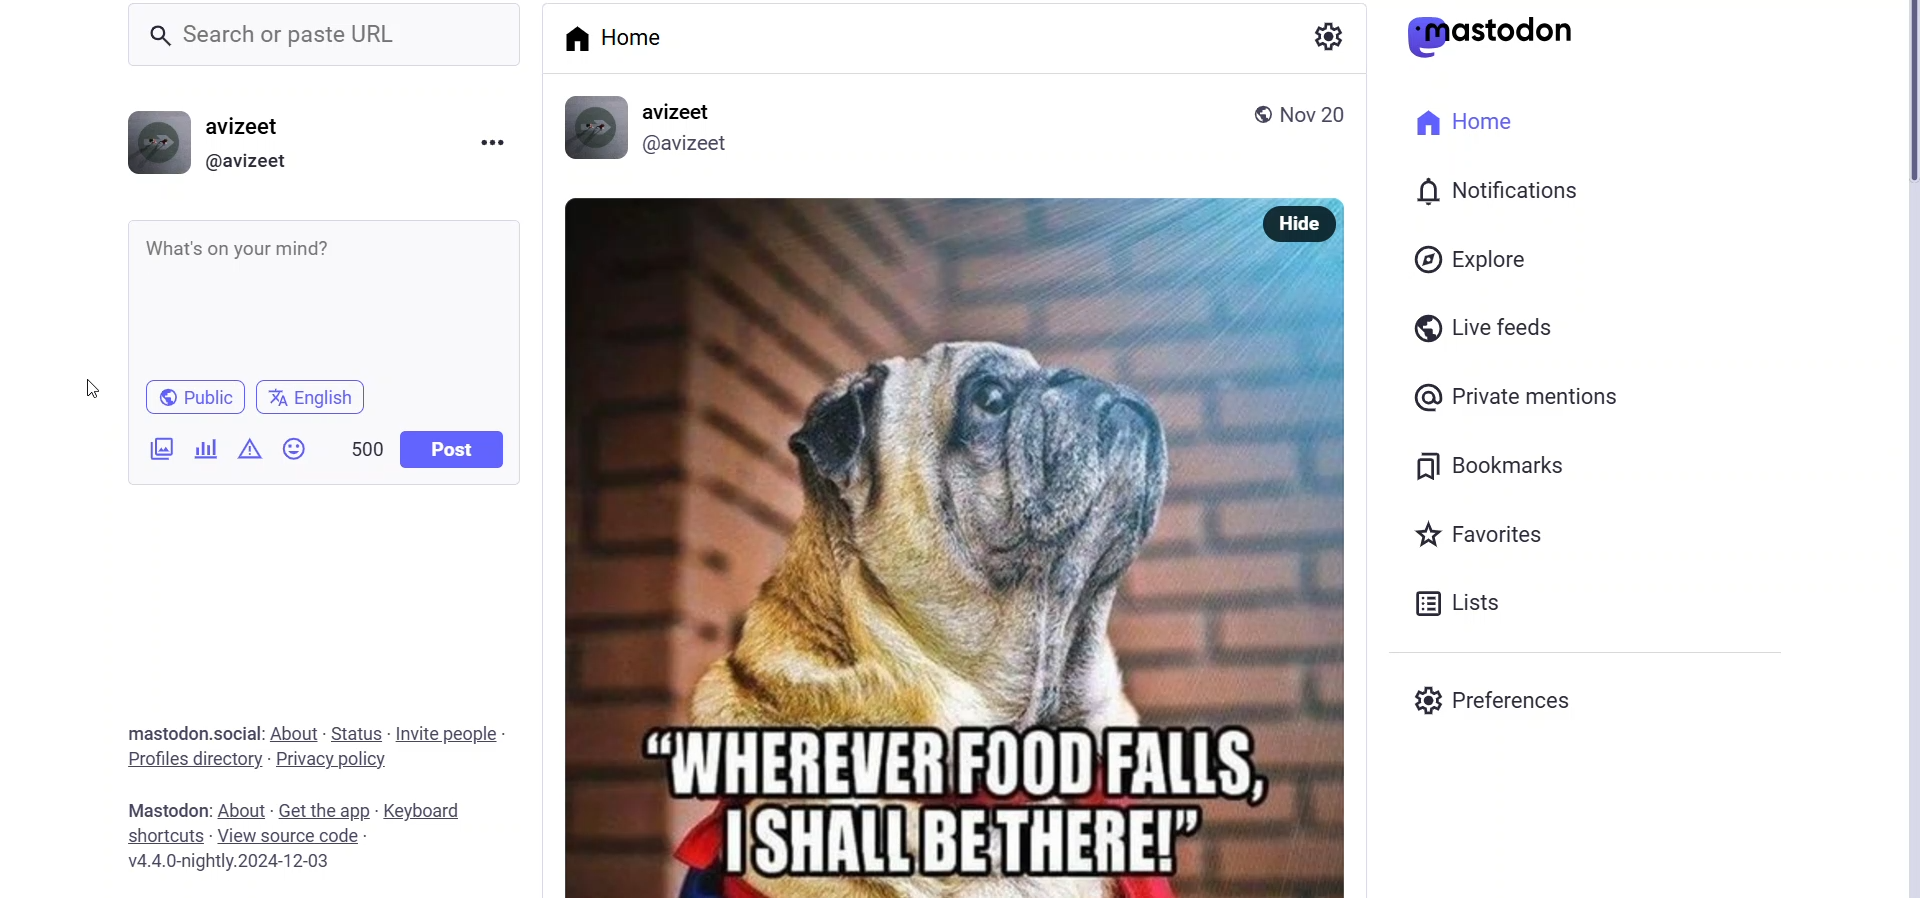  What do you see at coordinates (205, 448) in the screenshot?
I see `add a poll` at bounding box center [205, 448].